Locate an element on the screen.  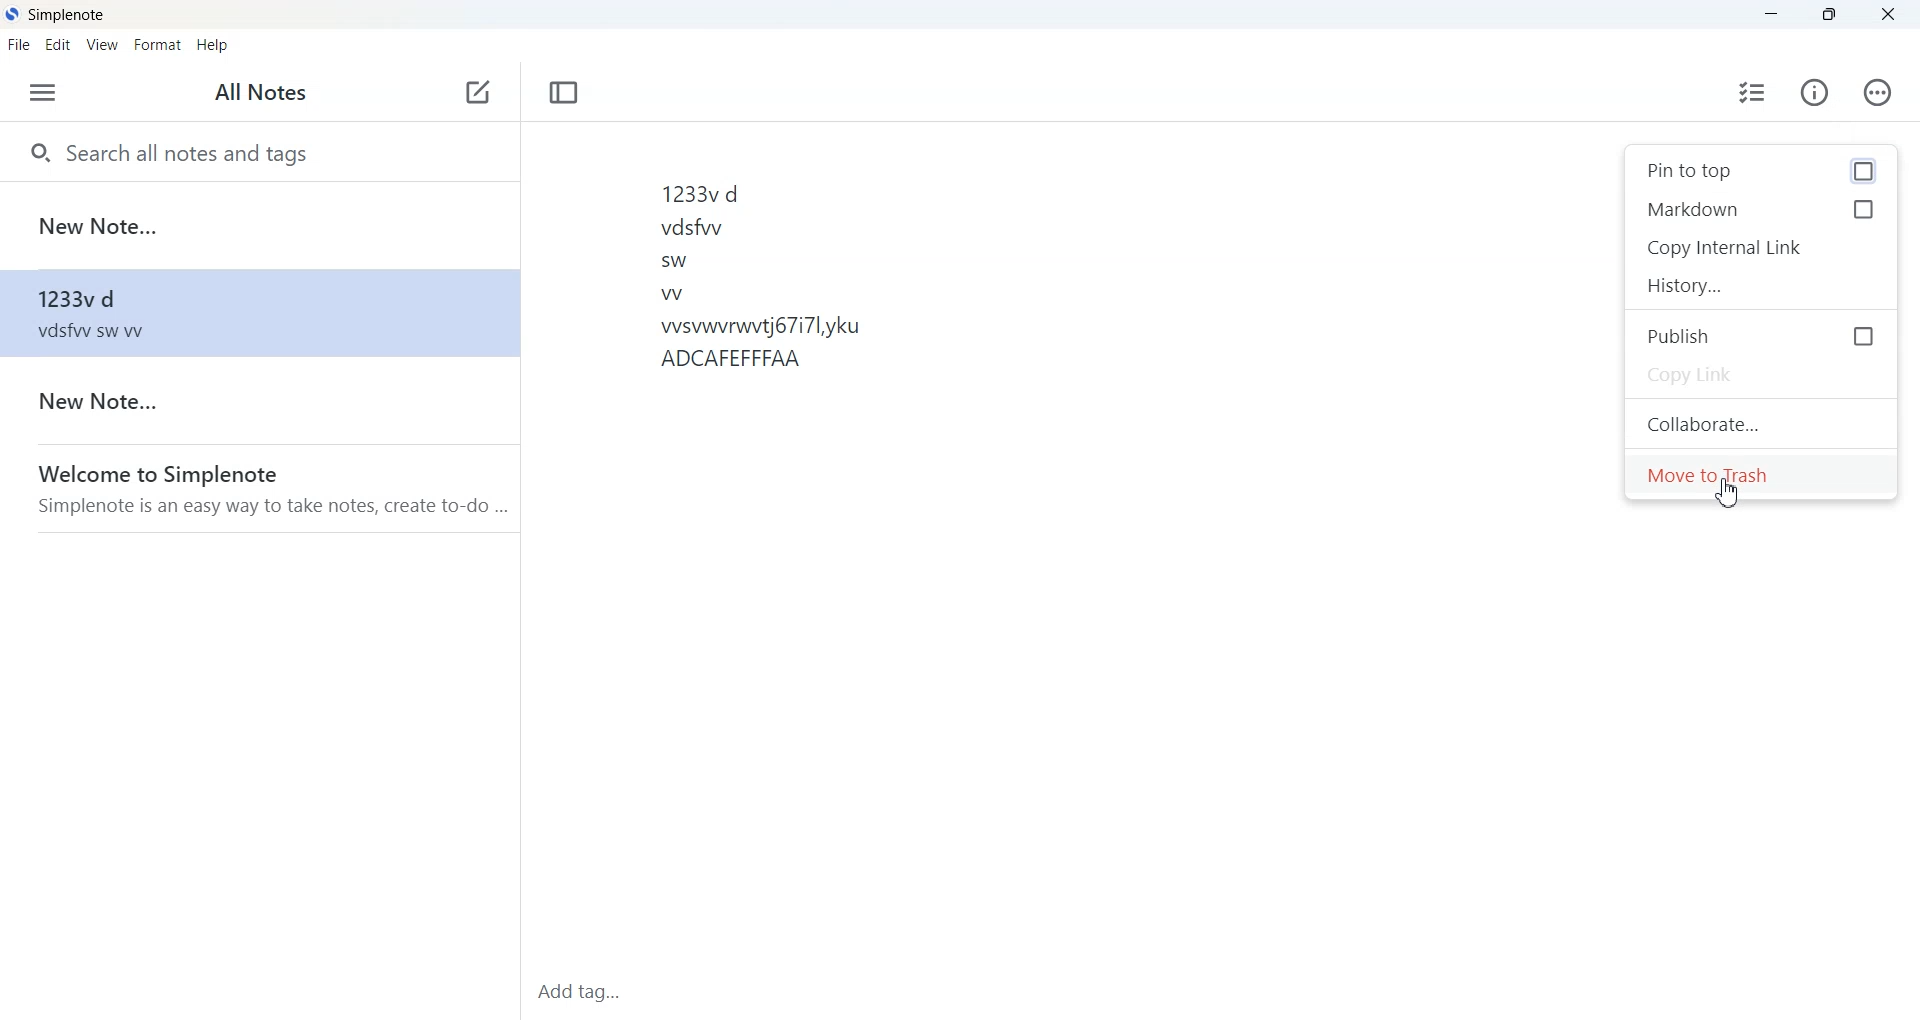
Toggle focus mode is located at coordinates (564, 92).